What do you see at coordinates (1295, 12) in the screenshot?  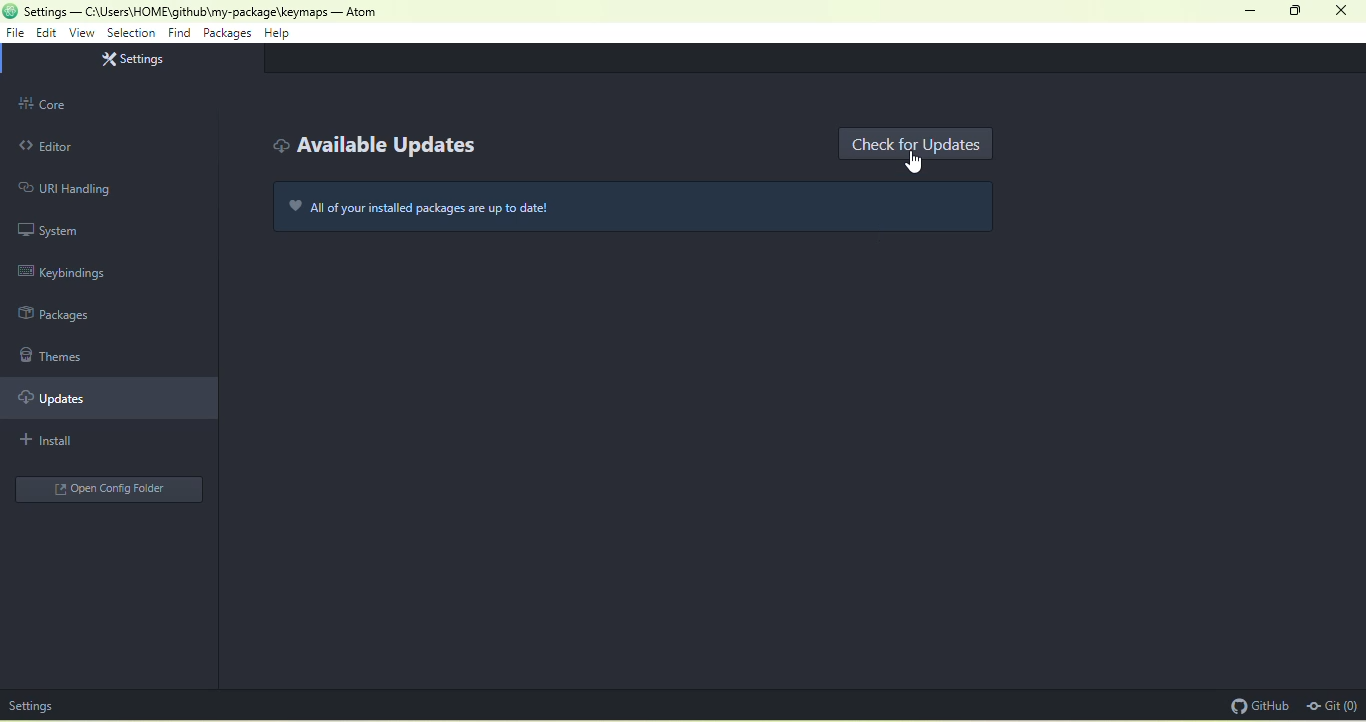 I see `maximize` at bounding box center [1295, 12].